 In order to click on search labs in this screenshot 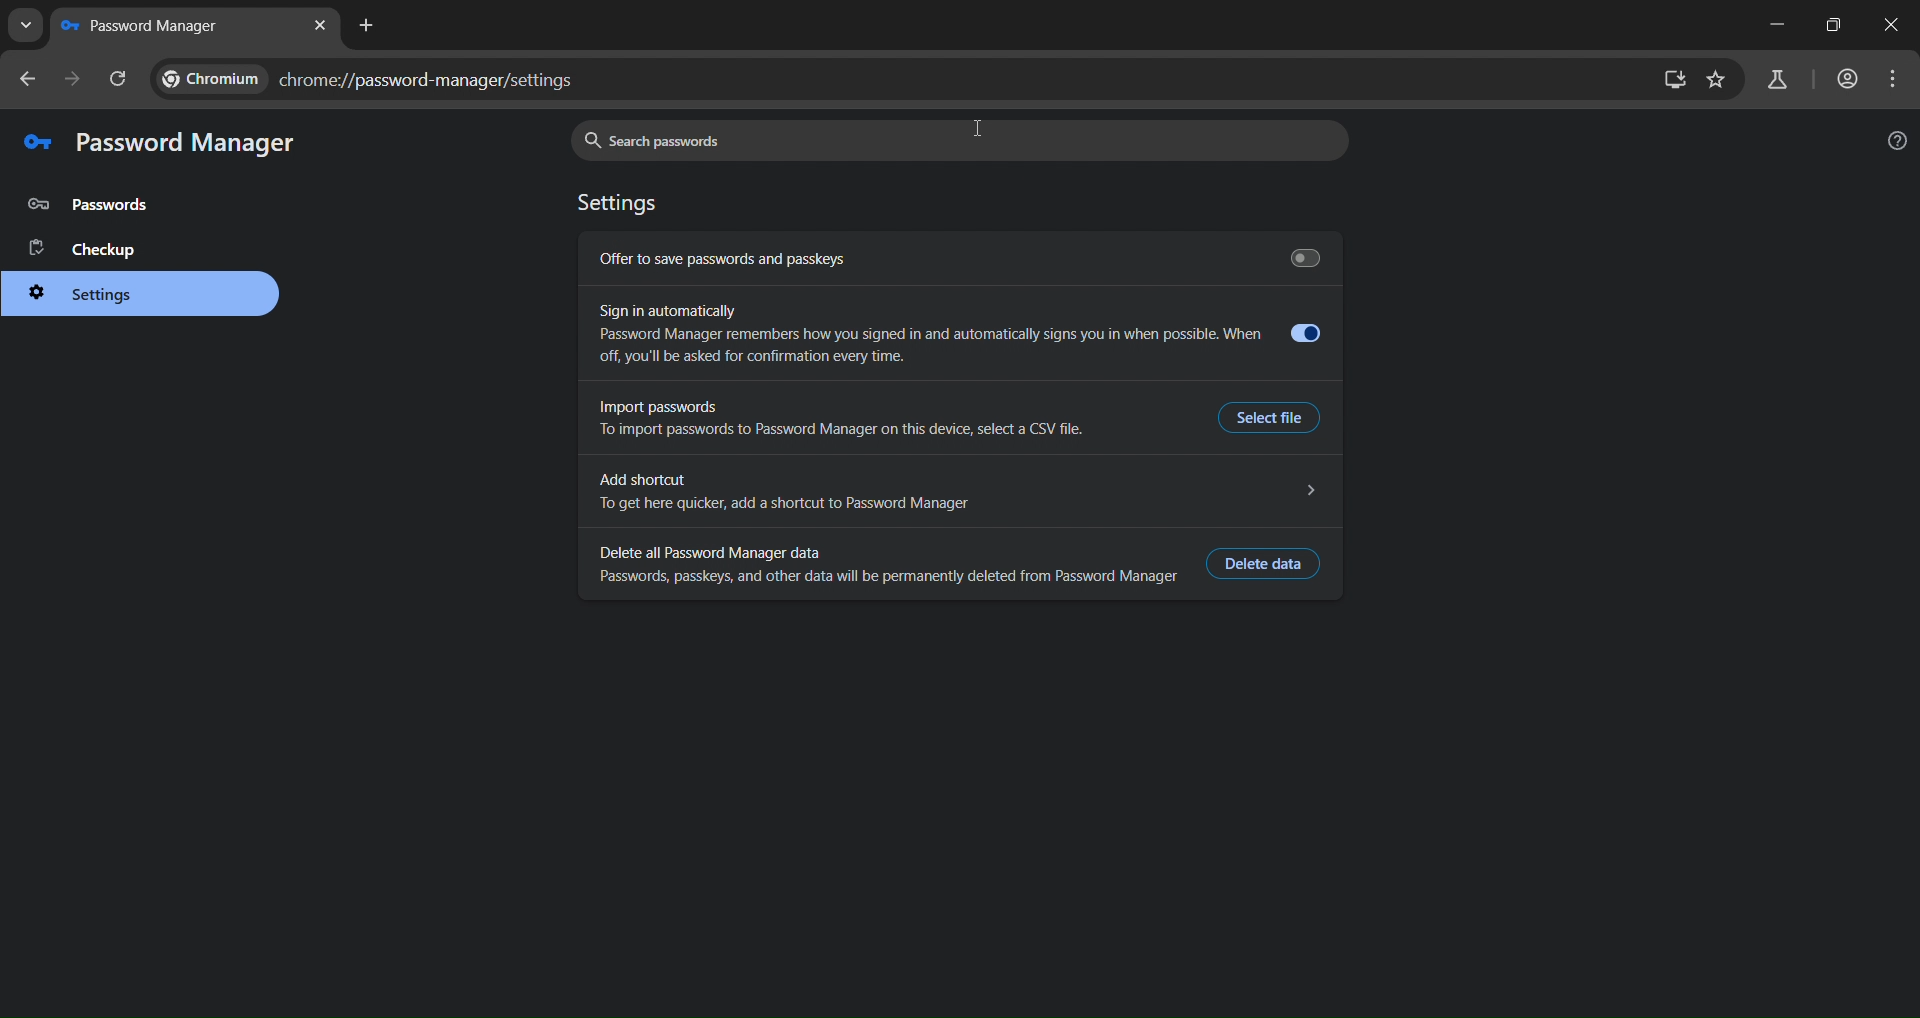, I will do `click(1784, 81)`.